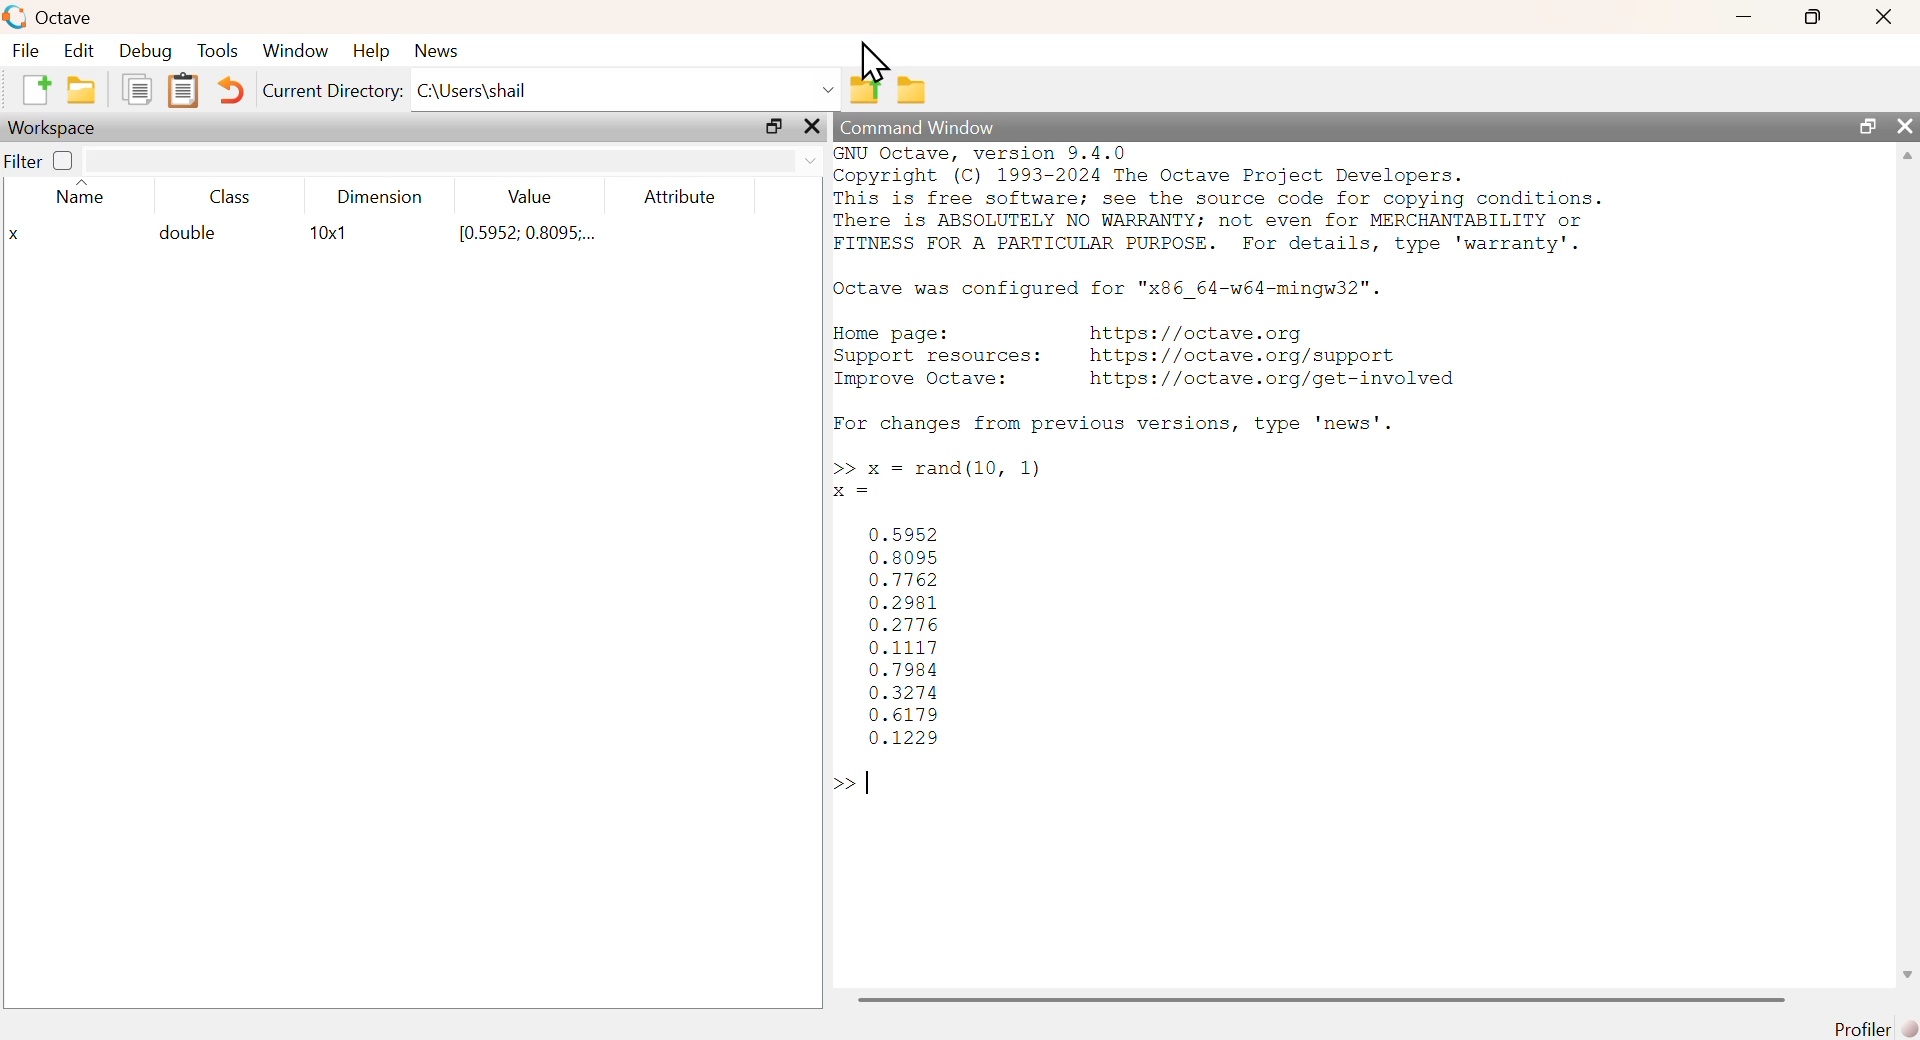  What do you see at coordinates (27, 51) in the screenshot?
I see `file` at bounding box center [27, 51].